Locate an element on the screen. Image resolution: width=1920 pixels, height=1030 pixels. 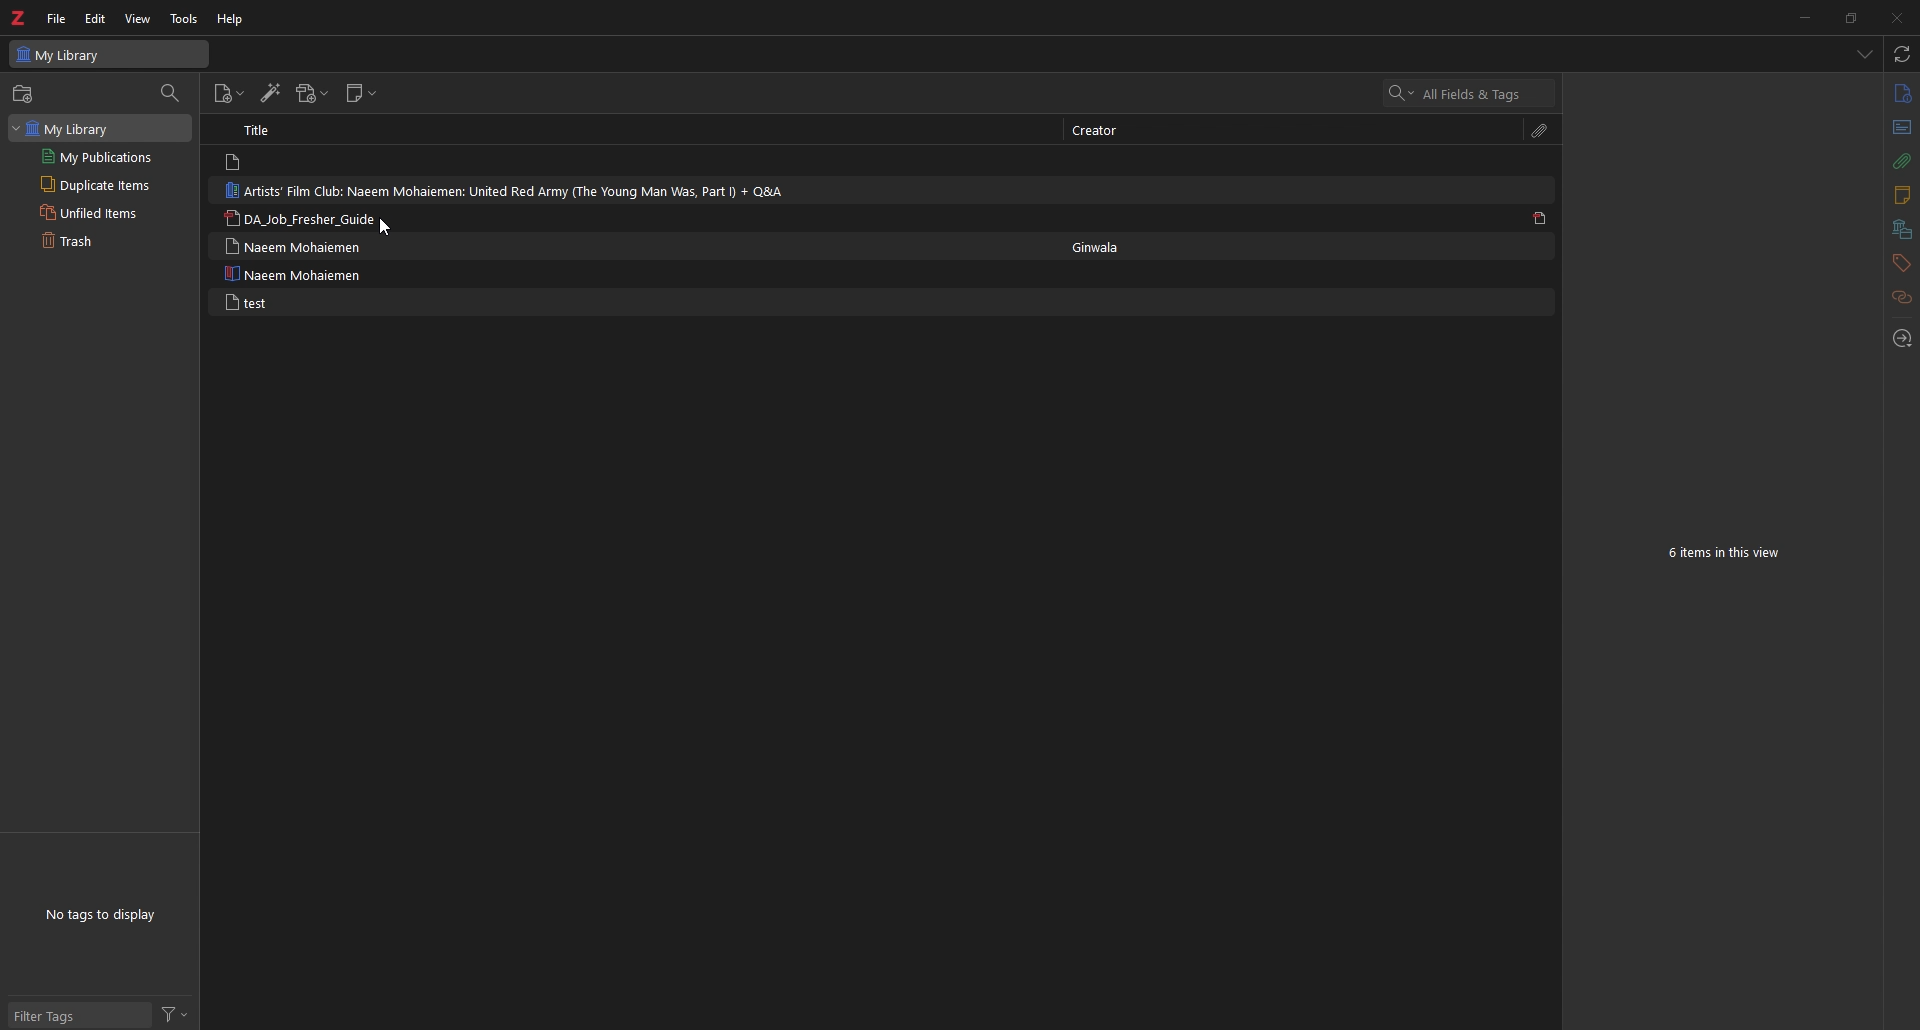
filter tags is located at coordinates (79, 1014).